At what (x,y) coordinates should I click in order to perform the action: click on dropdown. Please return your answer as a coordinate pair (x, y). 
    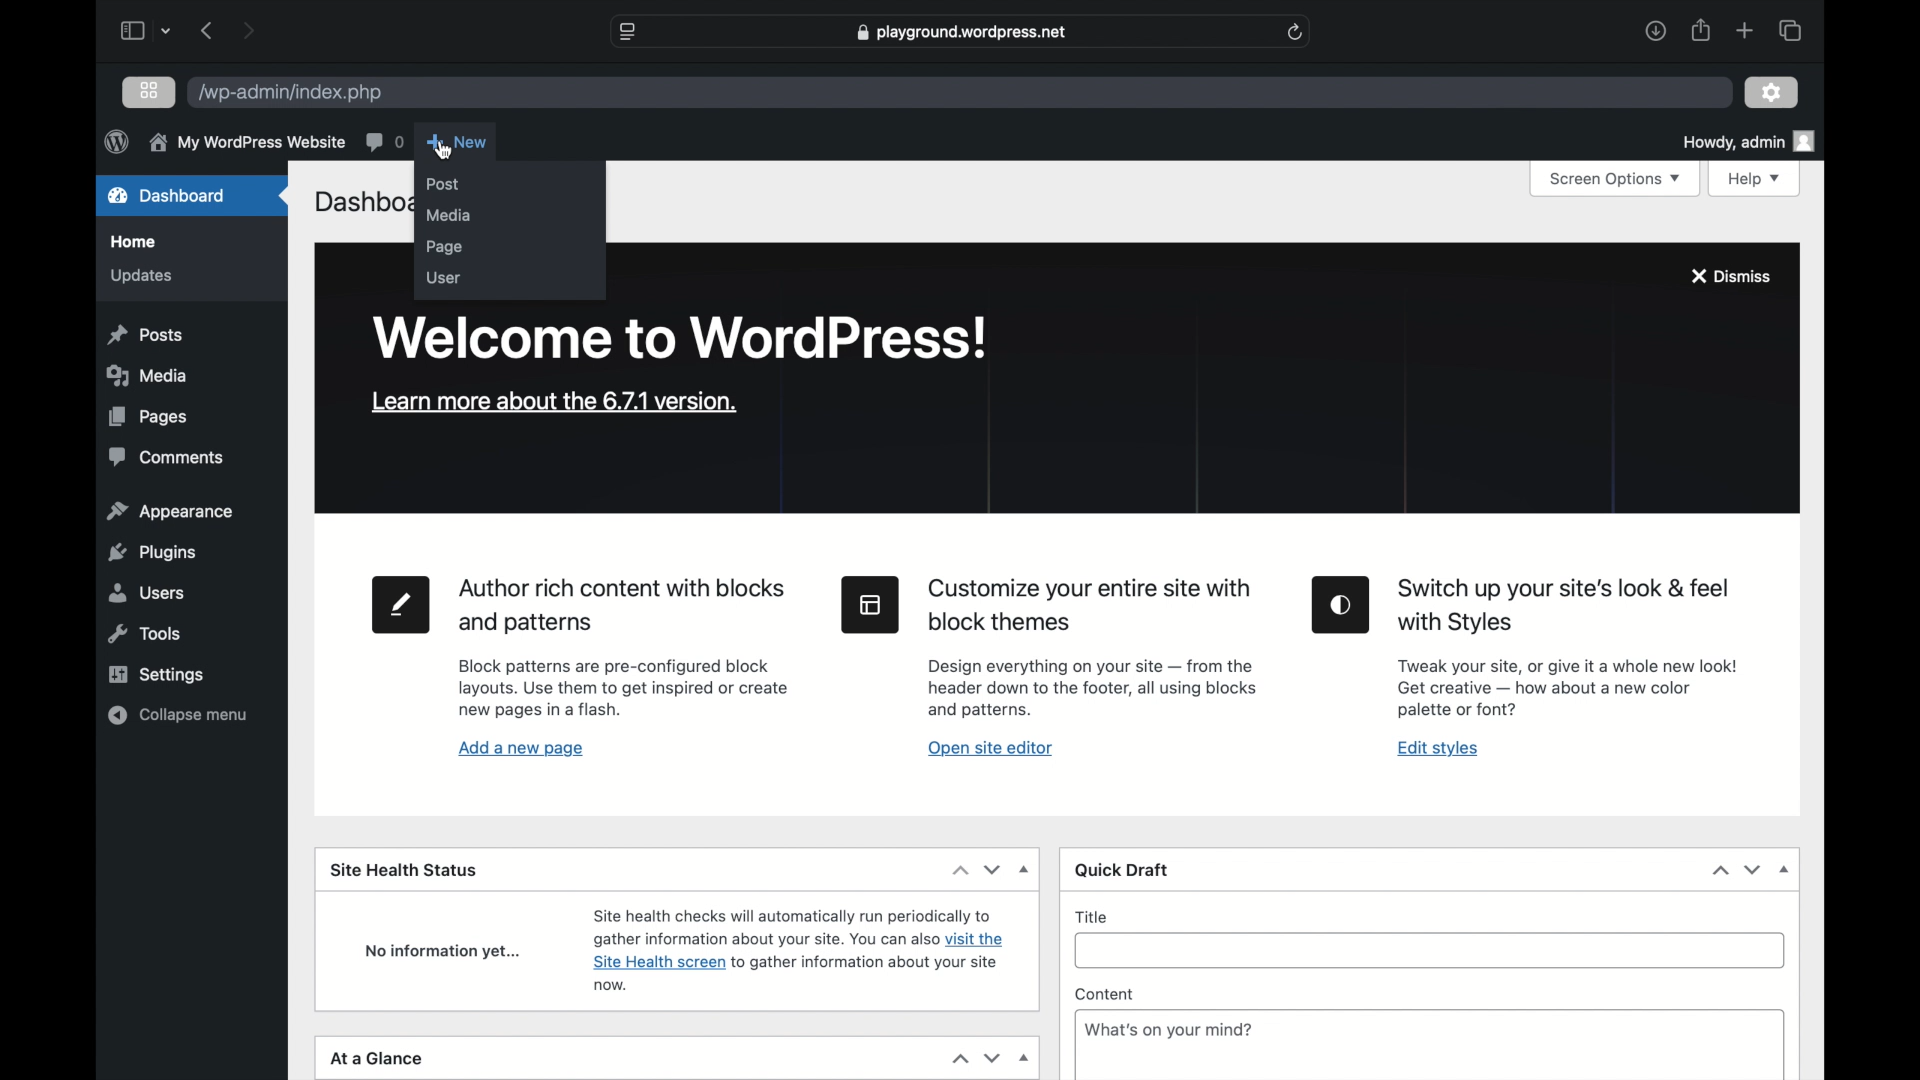
    Looking at the image, I should click on (1026, 869).